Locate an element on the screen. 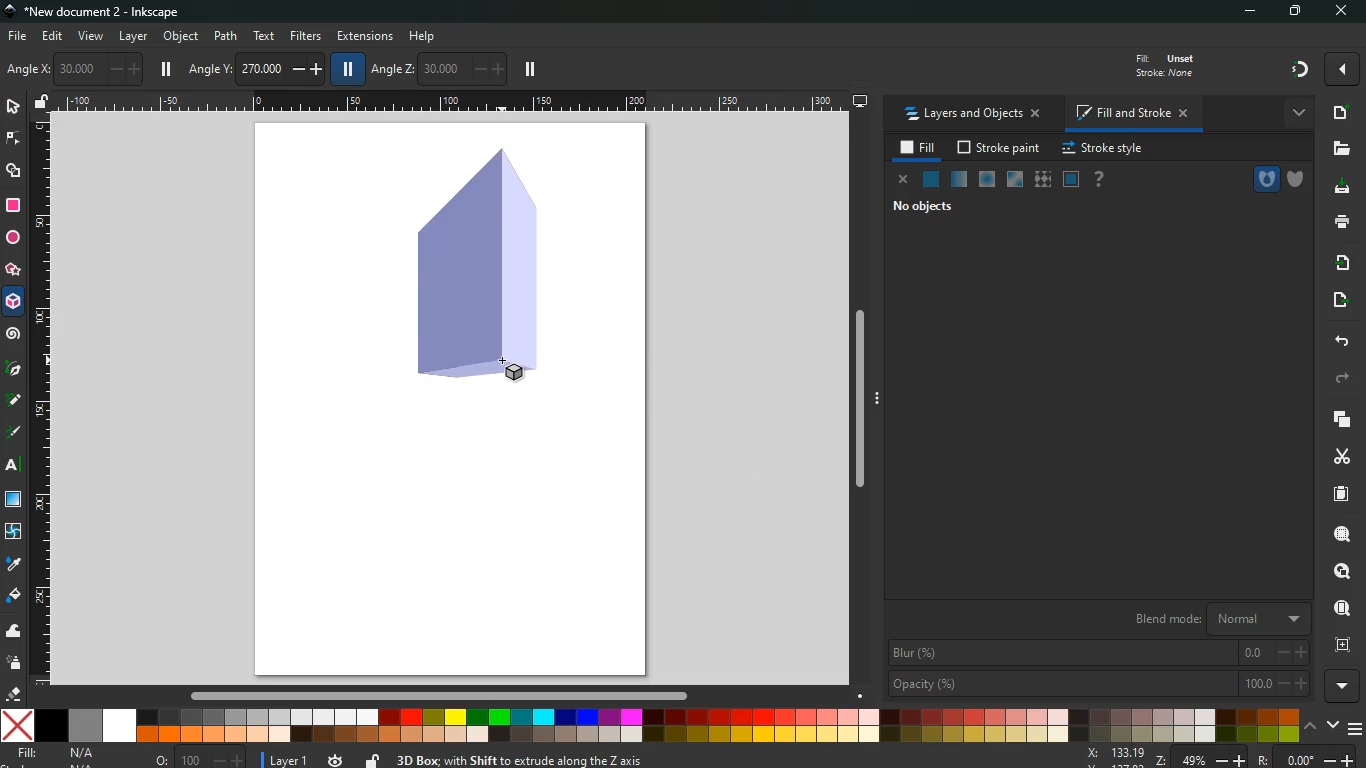 The height and width of the screenshot is (768, 1366). 3d tool is located at coordinates (474, 268).